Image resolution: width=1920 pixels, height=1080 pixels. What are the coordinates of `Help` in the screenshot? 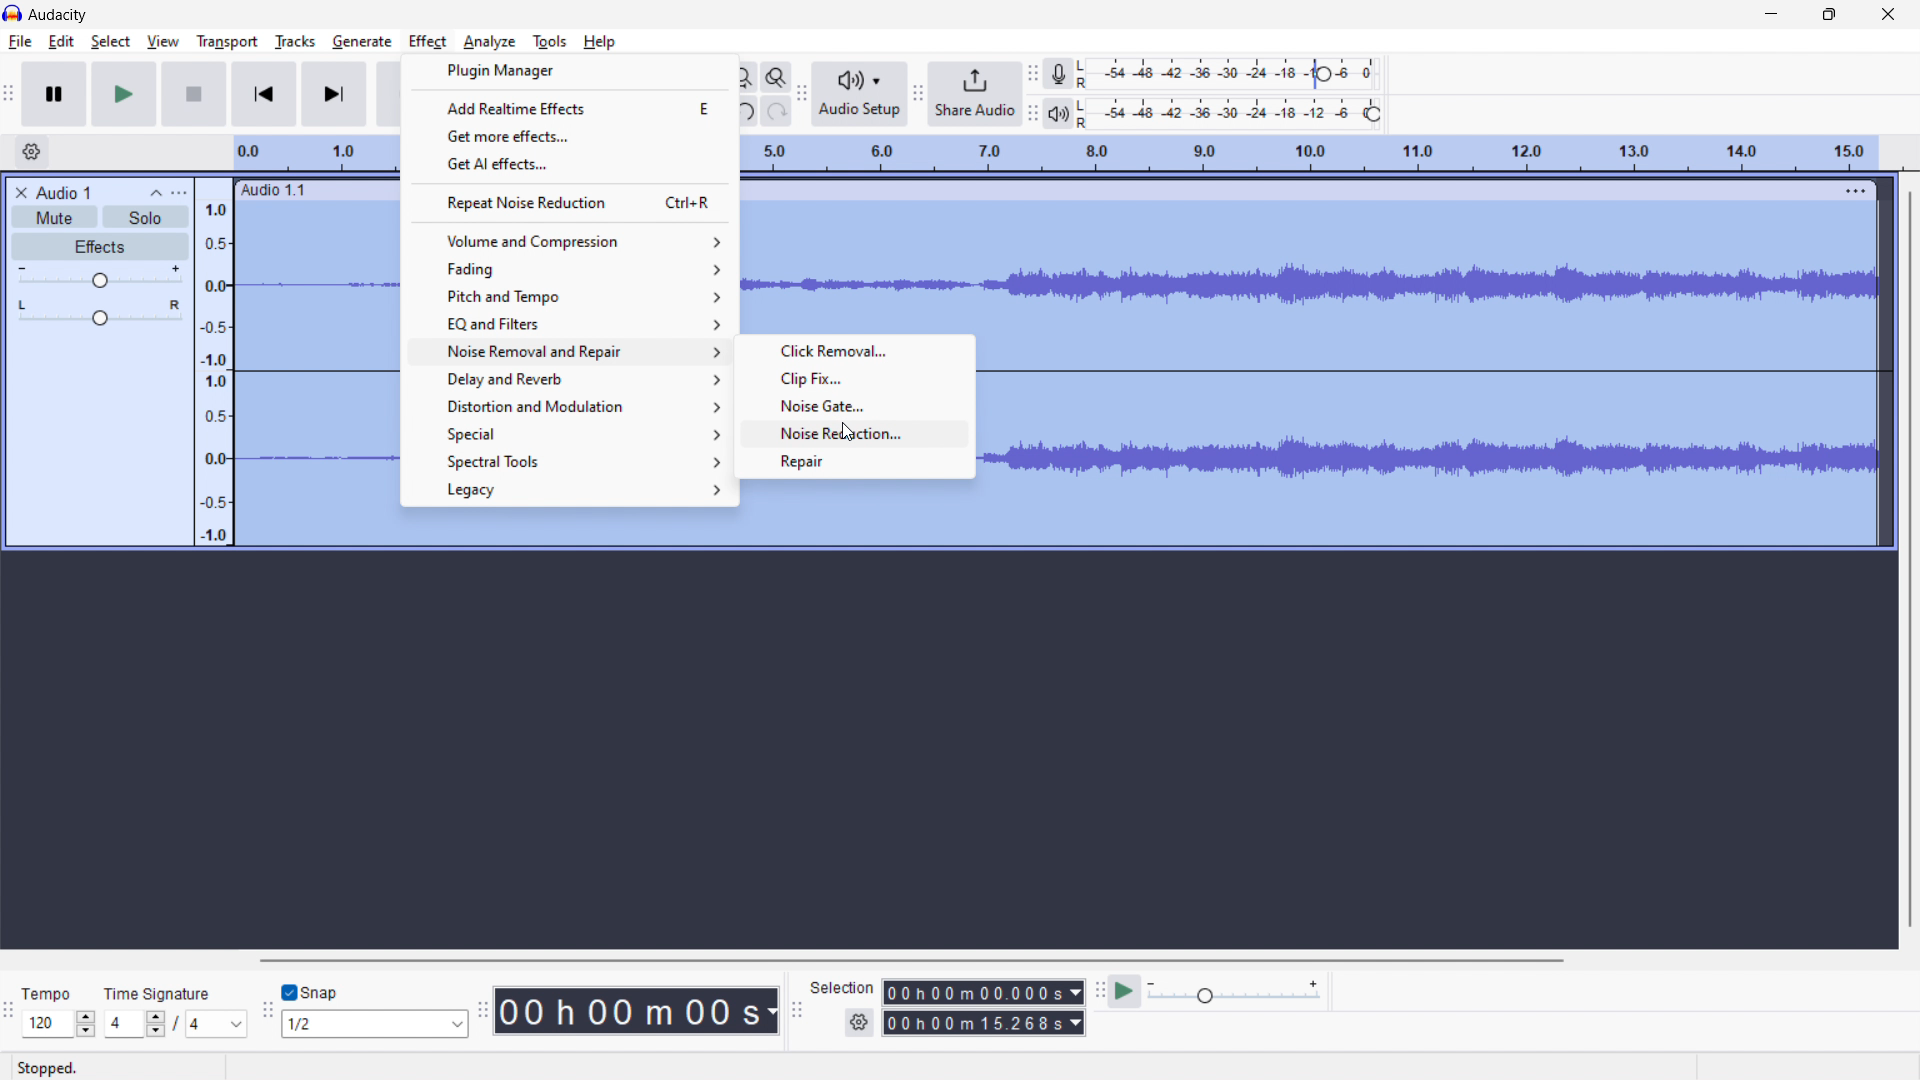 It's located at (603, 41).